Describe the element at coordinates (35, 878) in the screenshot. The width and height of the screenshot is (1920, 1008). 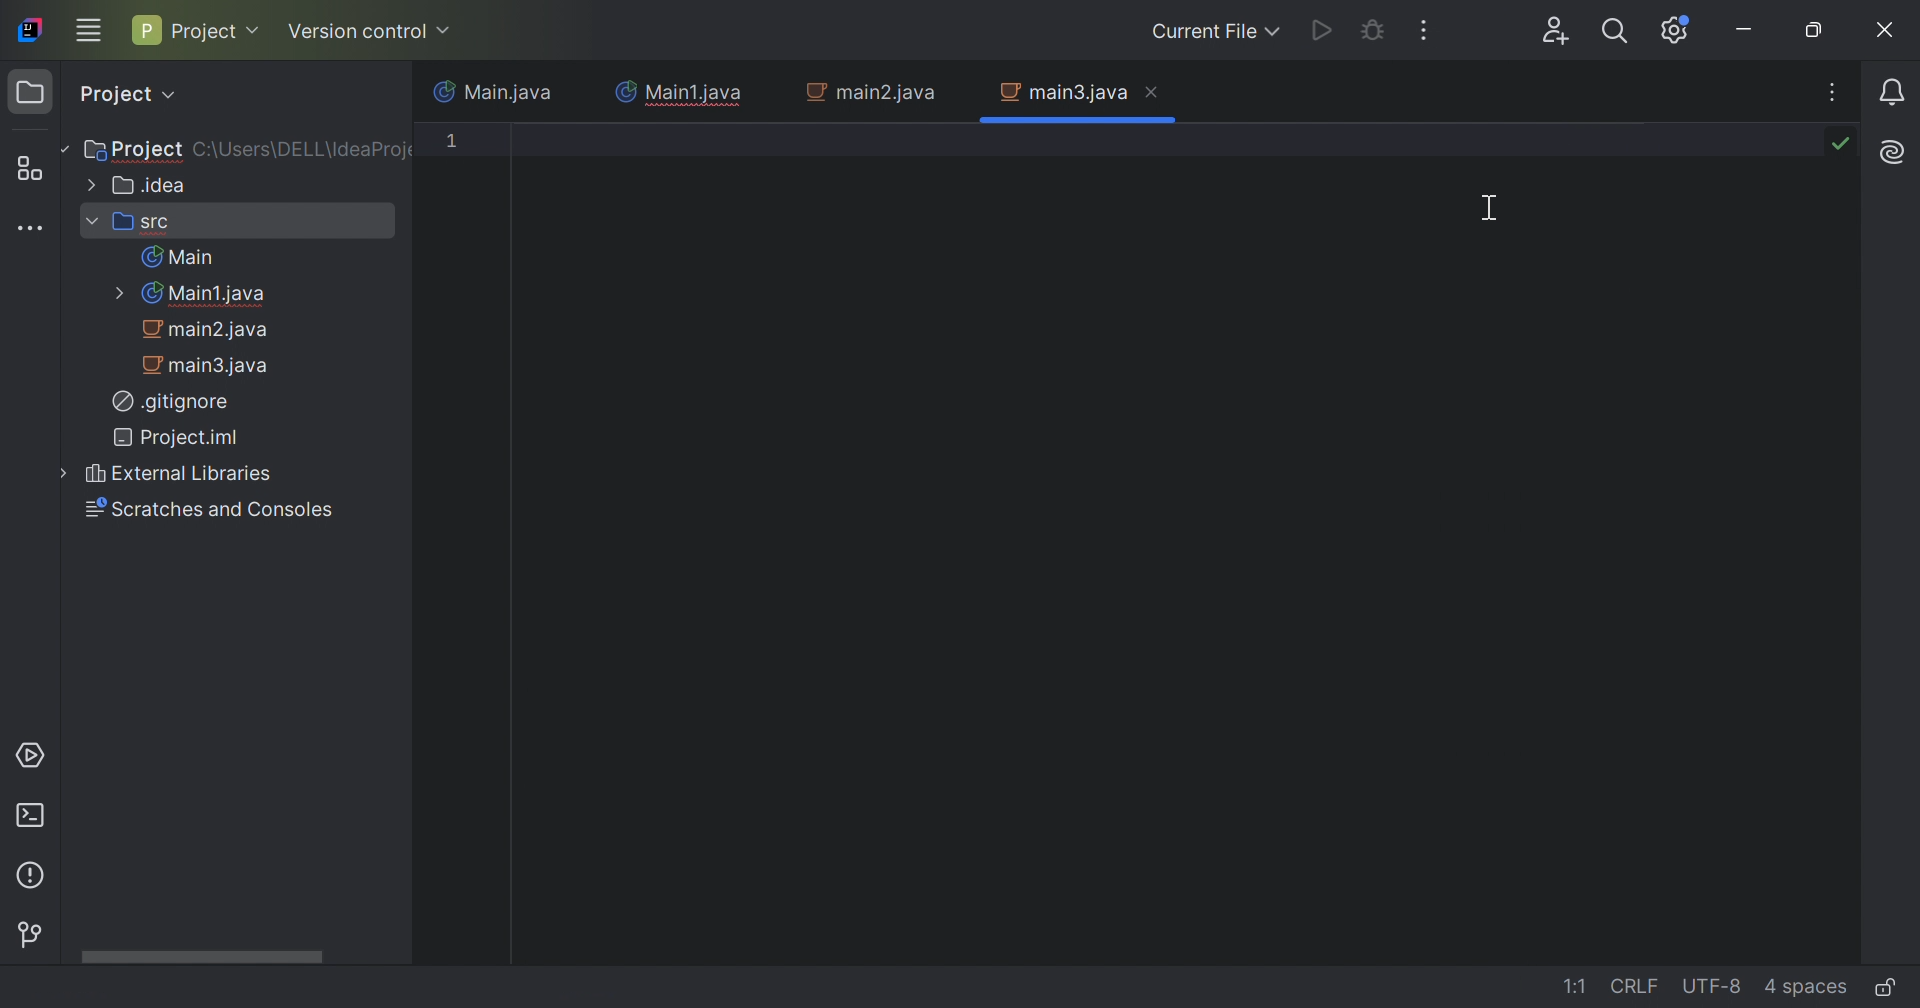
I see `Problems` at that location.